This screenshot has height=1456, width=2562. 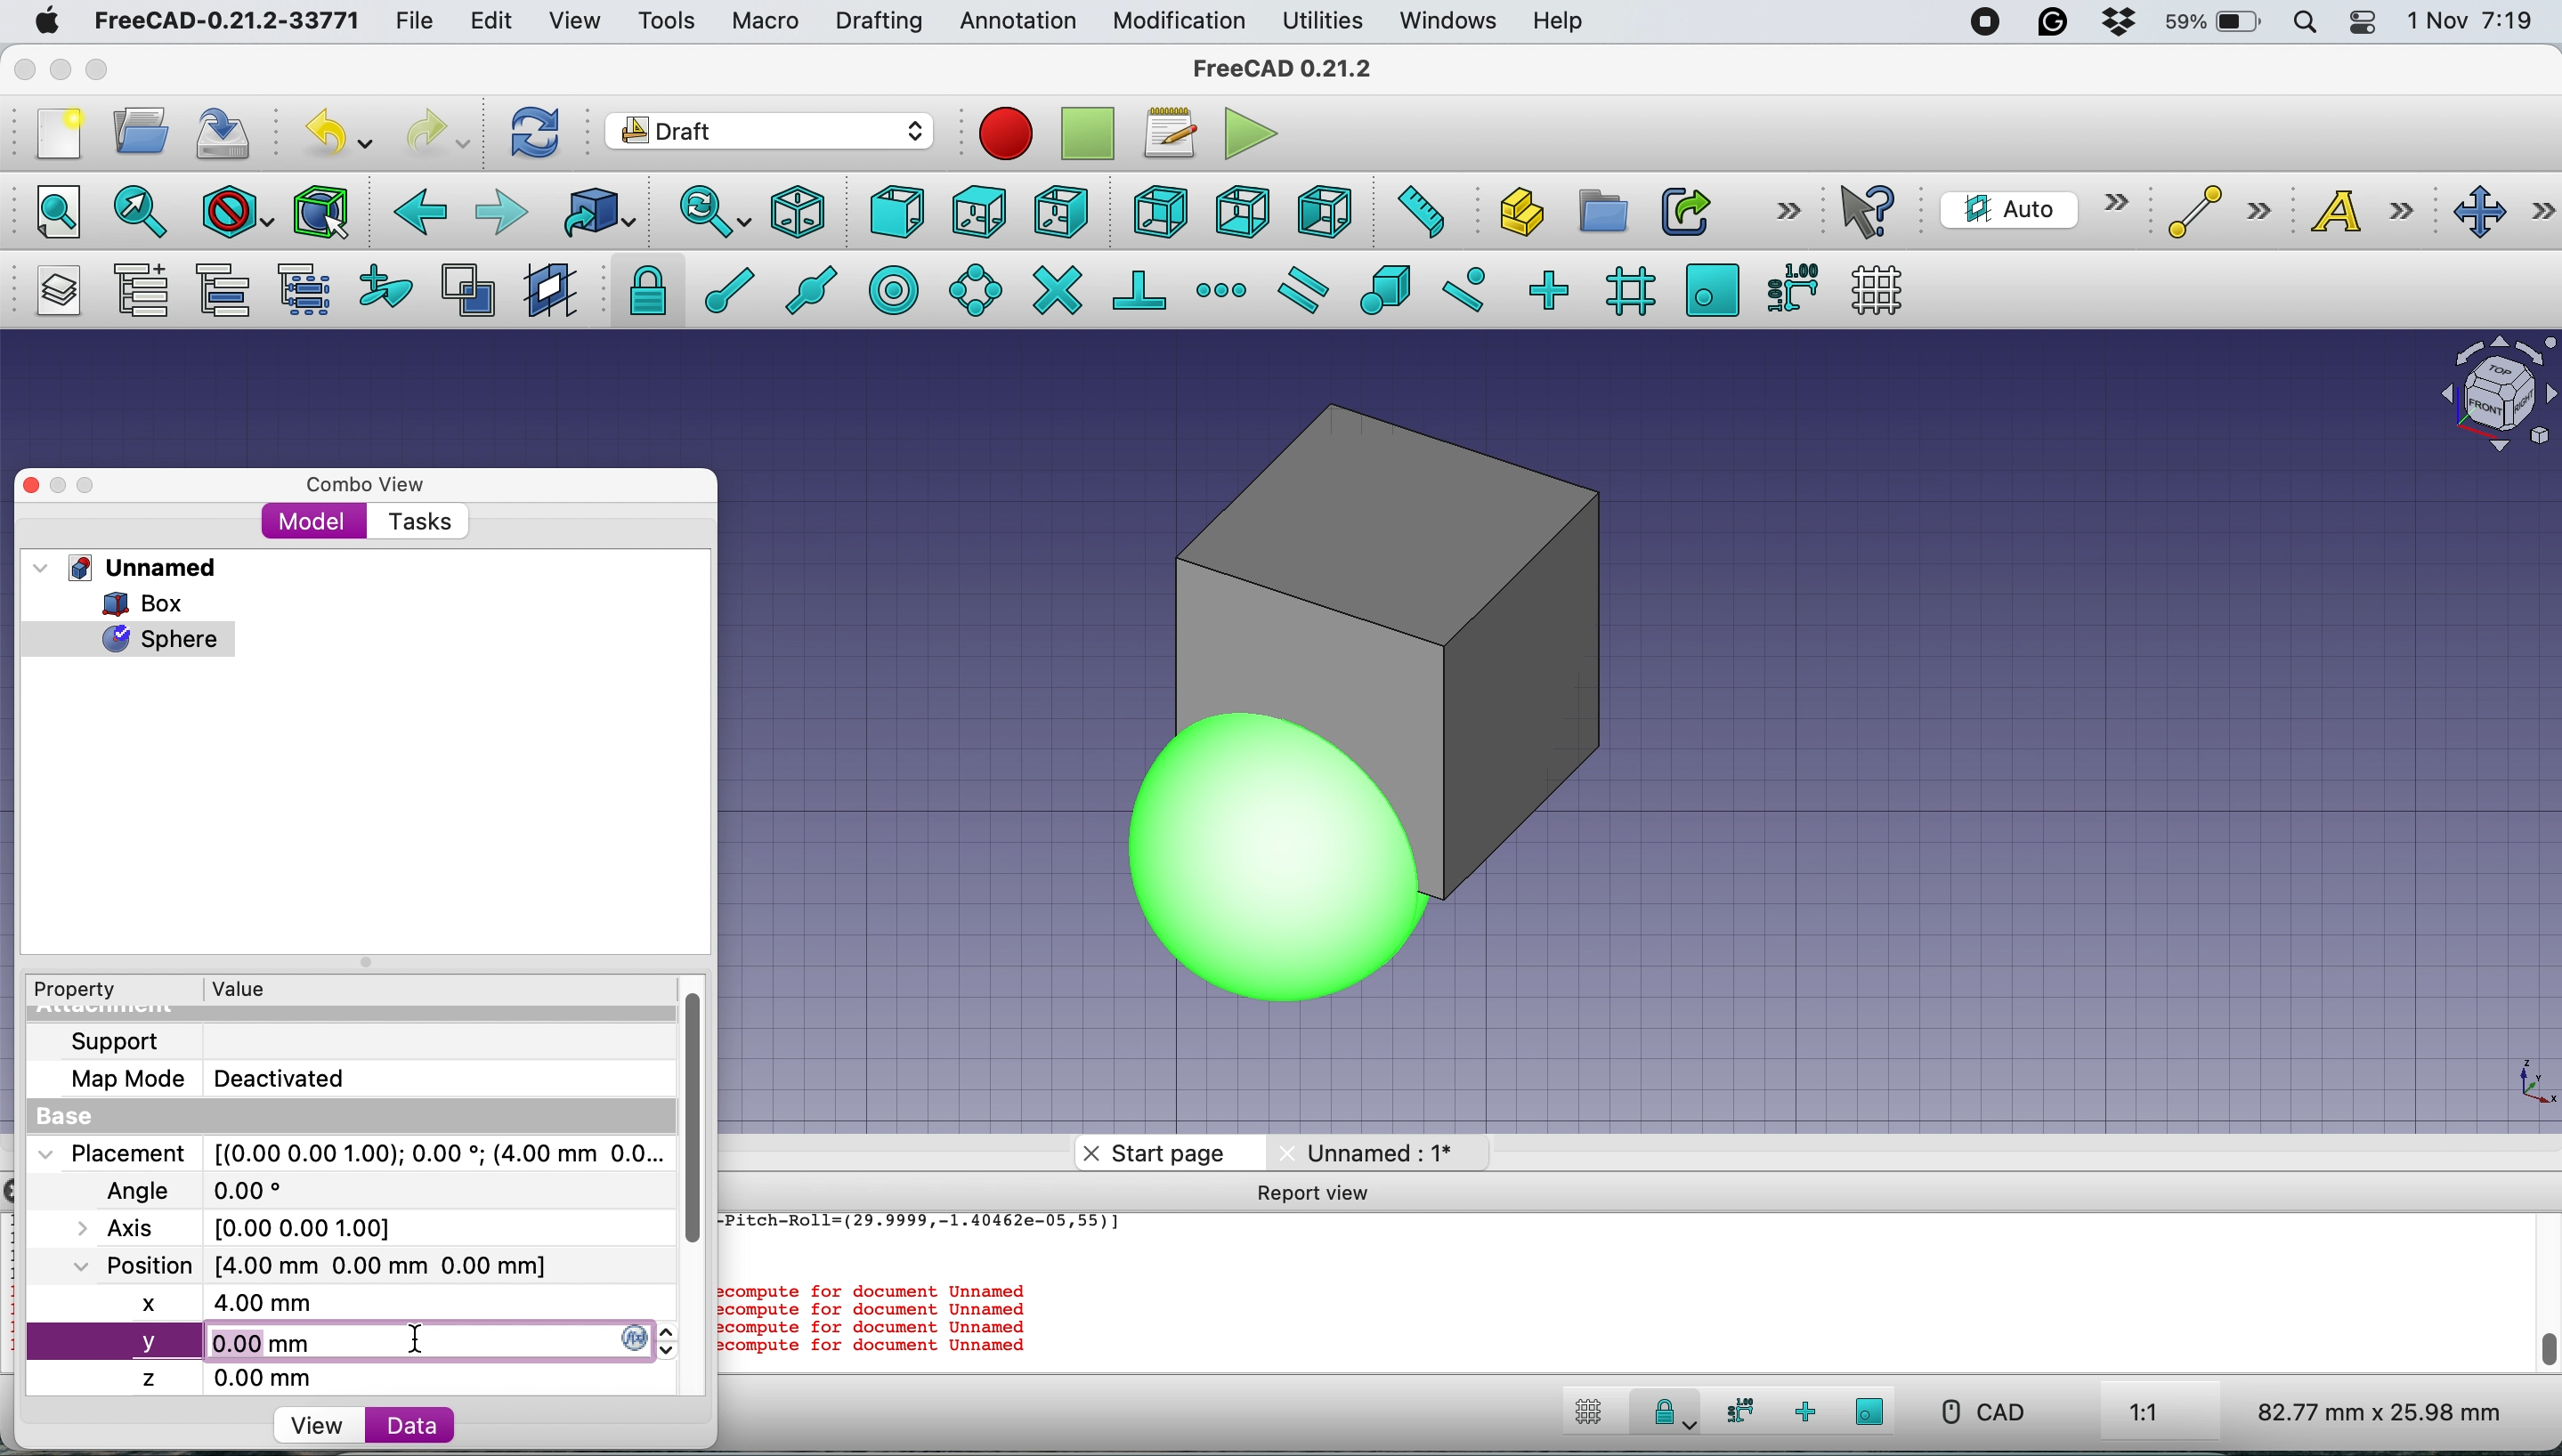 What do you see at coordinates (1316, 1191) in the screenshot?
I see `report view` at bounding box center [1316, 1191].